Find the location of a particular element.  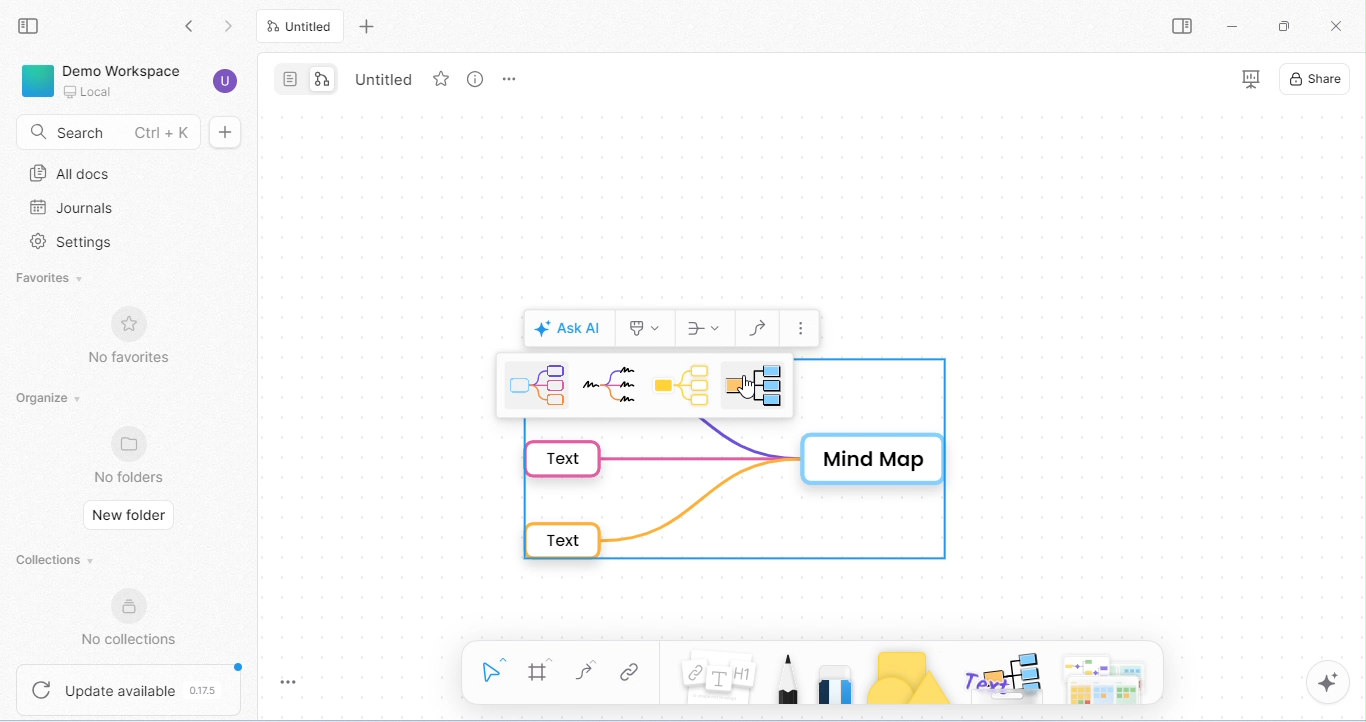

new doc is located at coordinates (227, 132).